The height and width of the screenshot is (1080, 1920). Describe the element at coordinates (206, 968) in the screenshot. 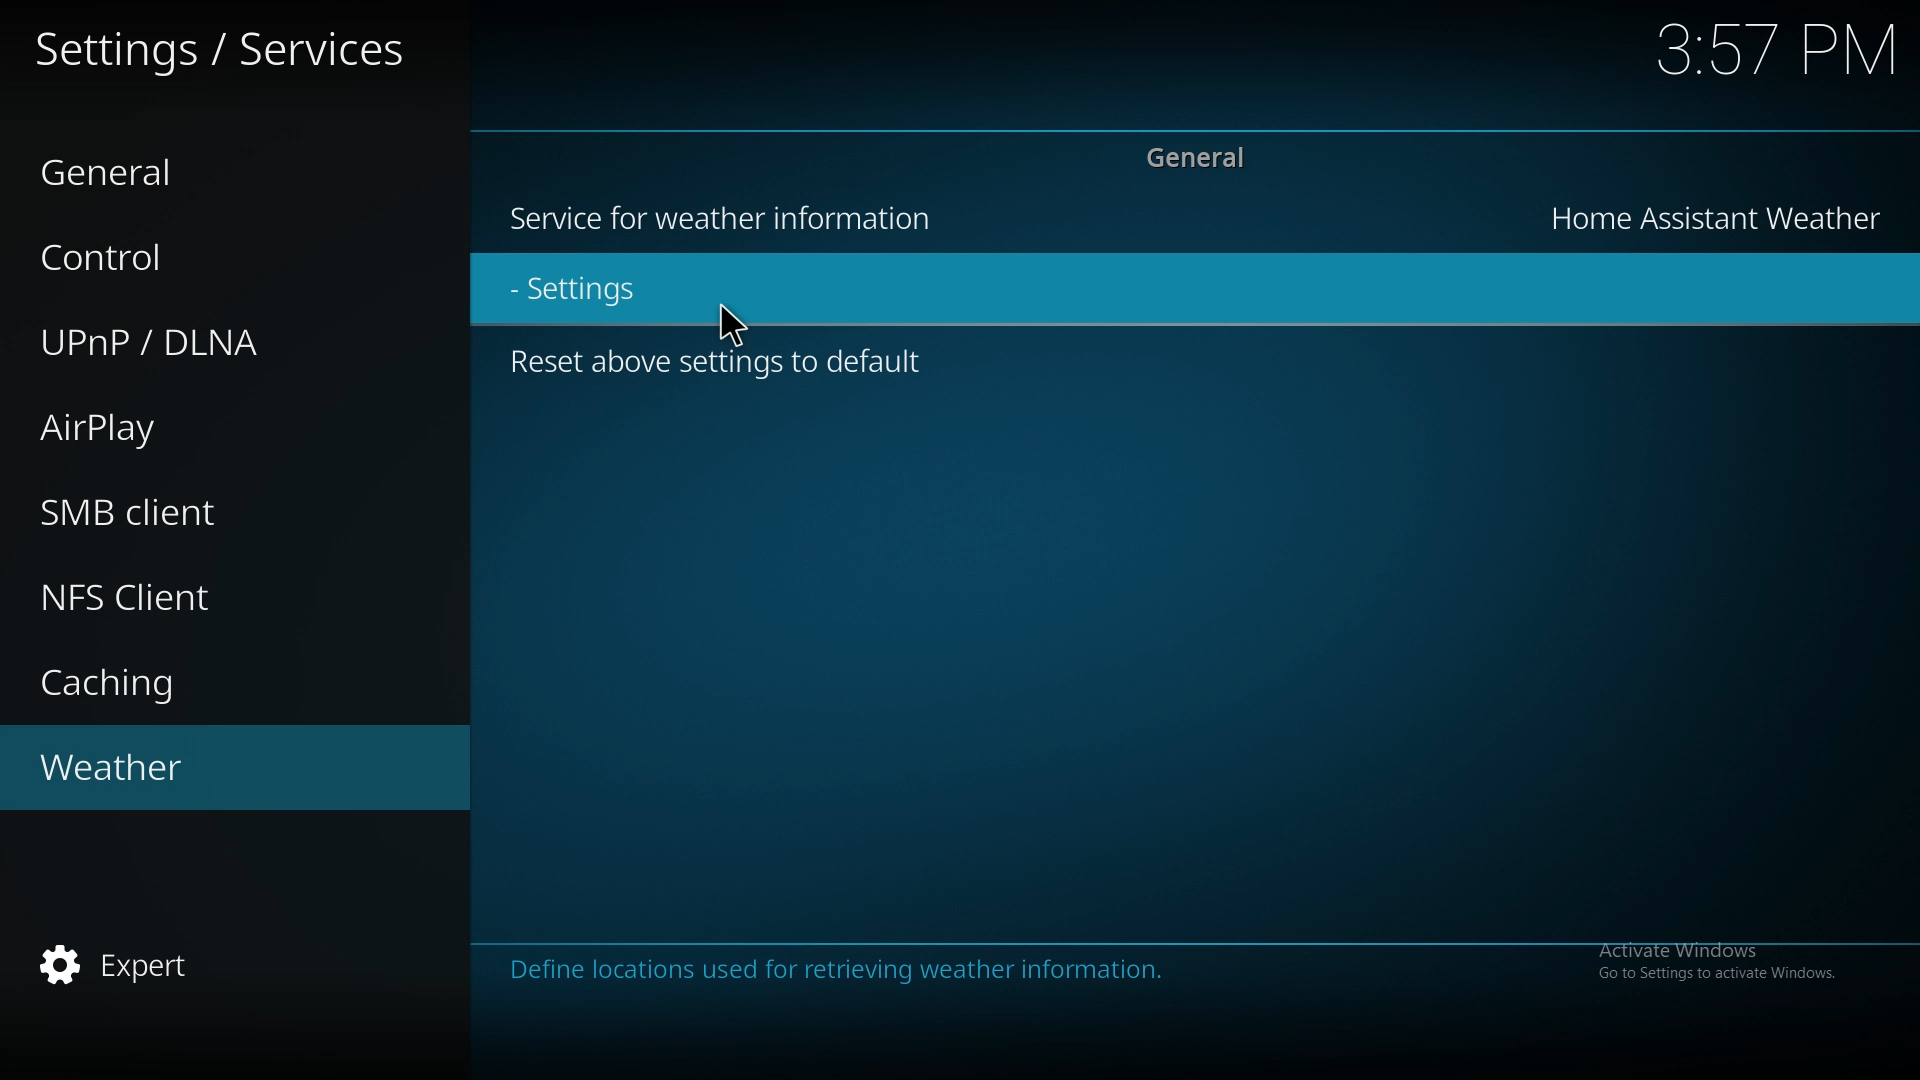

I see `expert` at that location.